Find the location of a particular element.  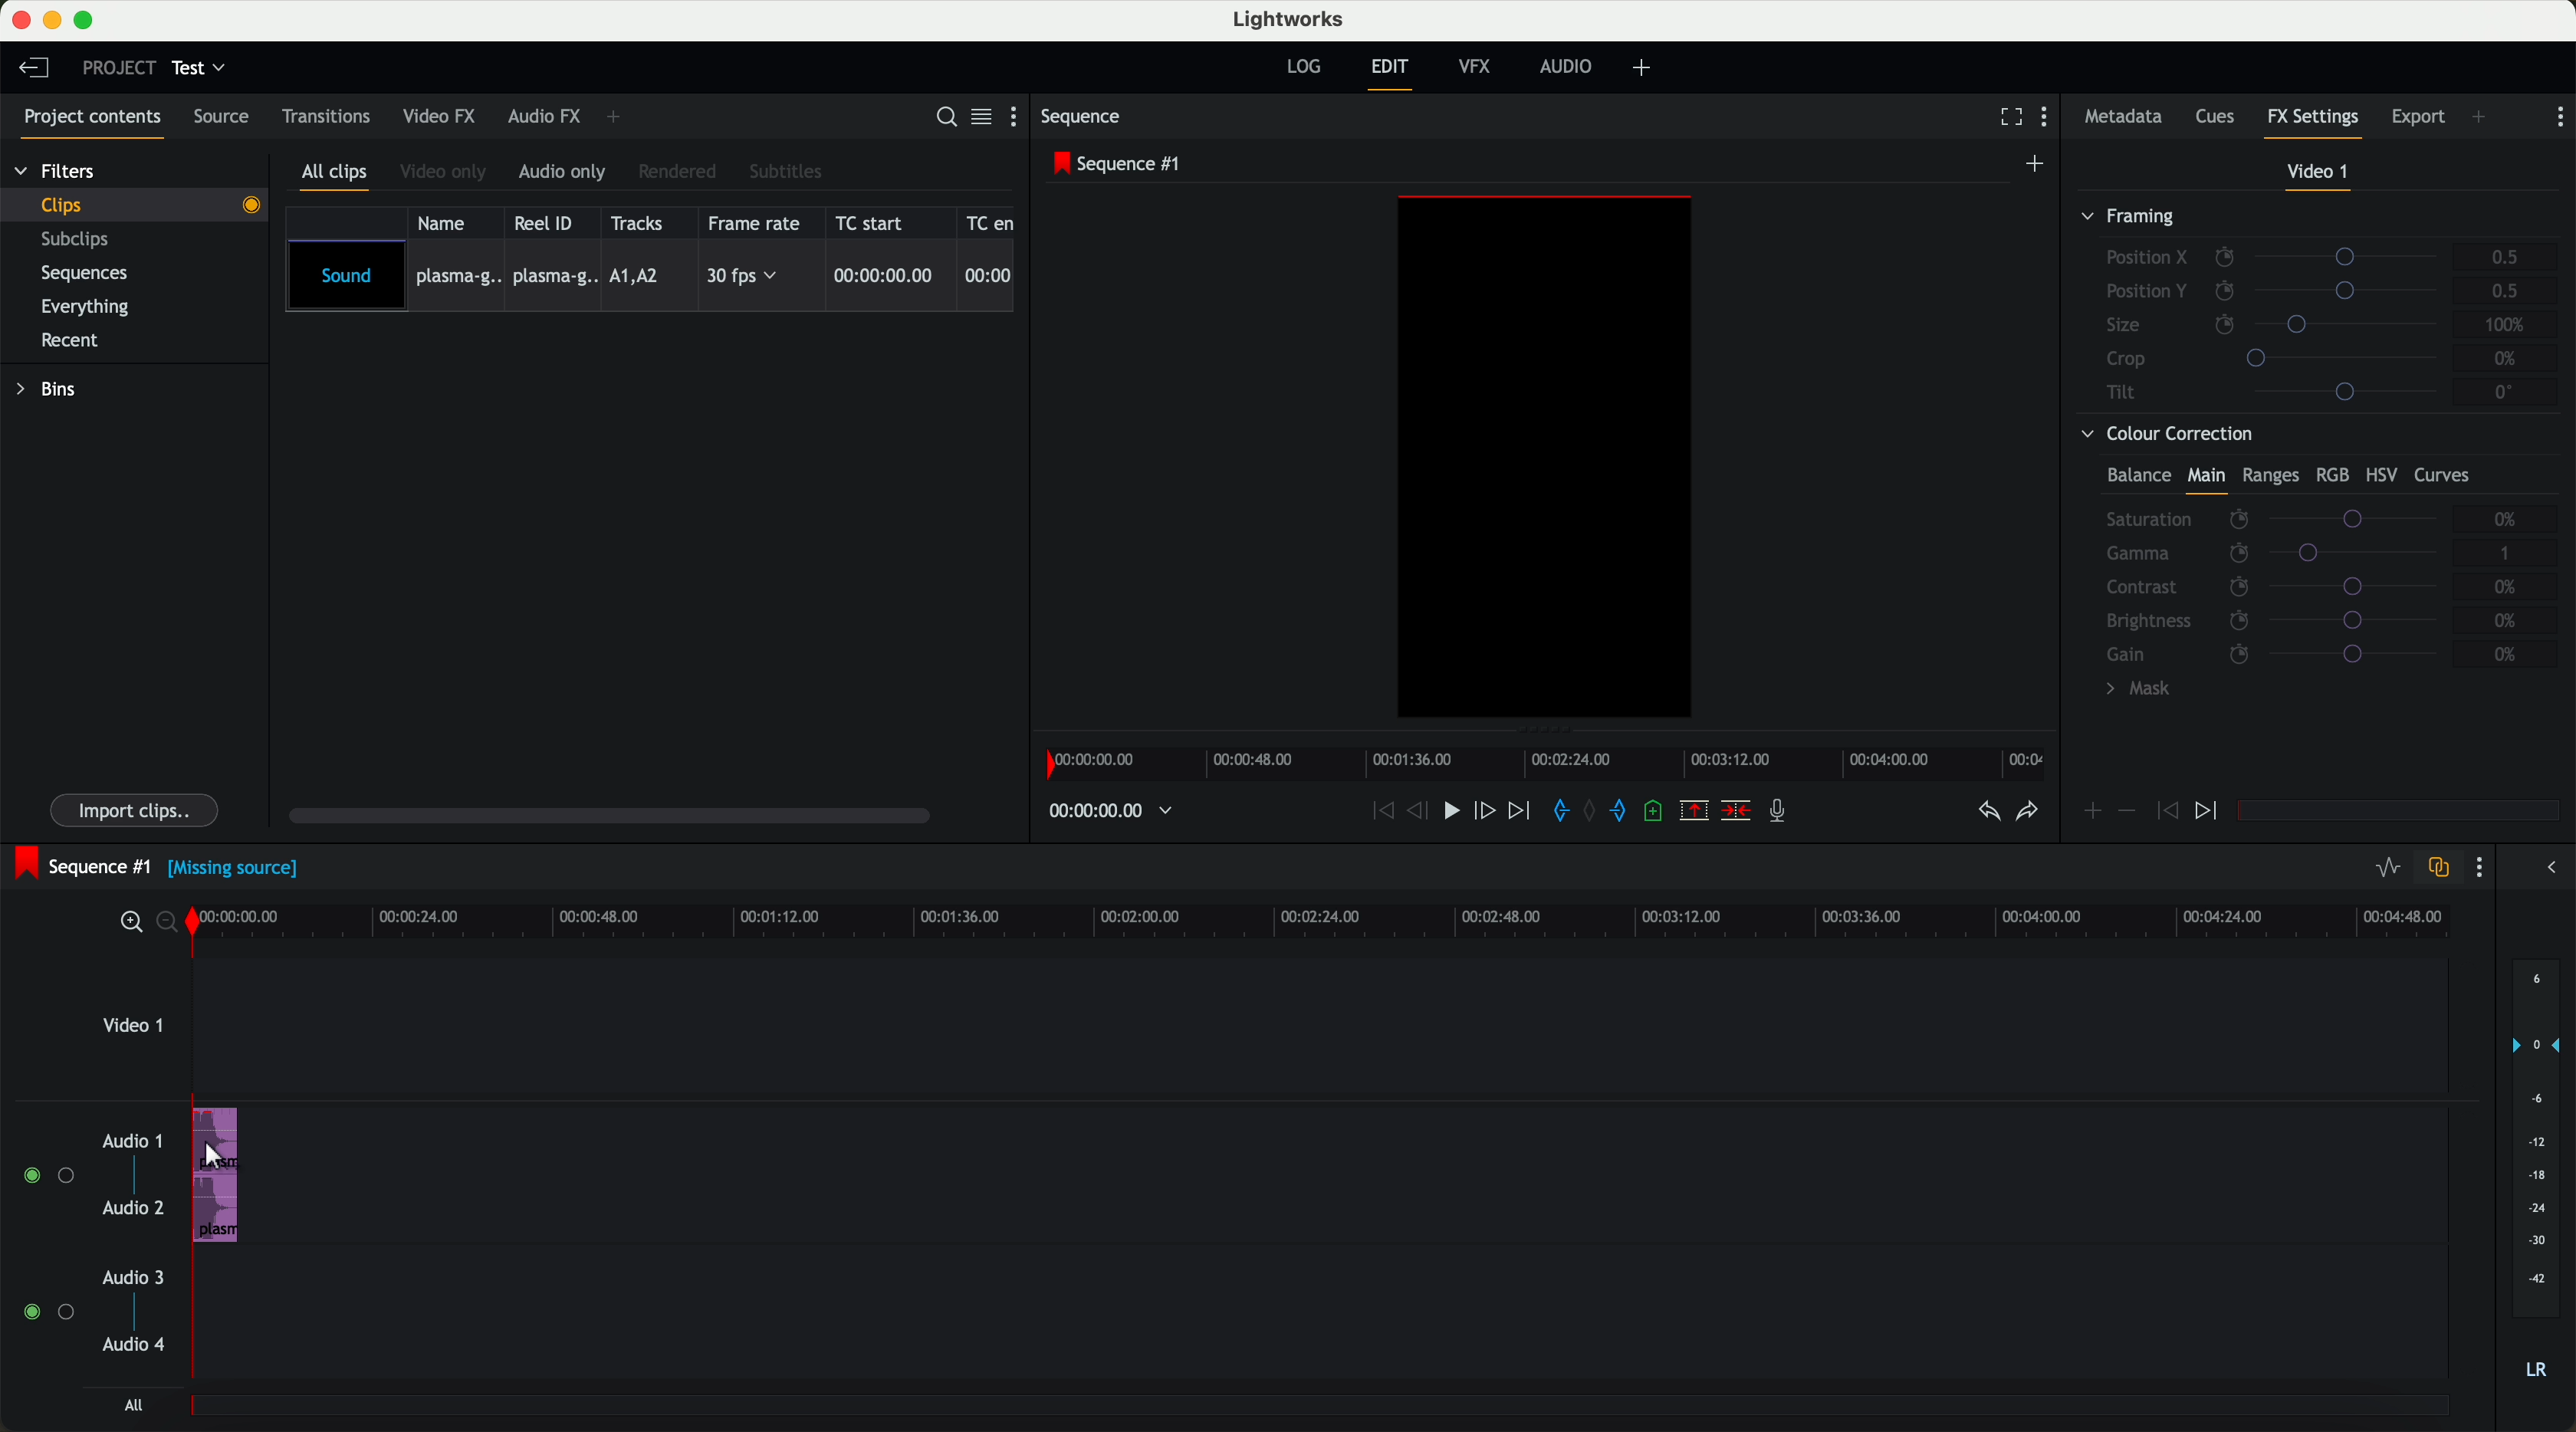

add is located at coordinates (1645, 68).